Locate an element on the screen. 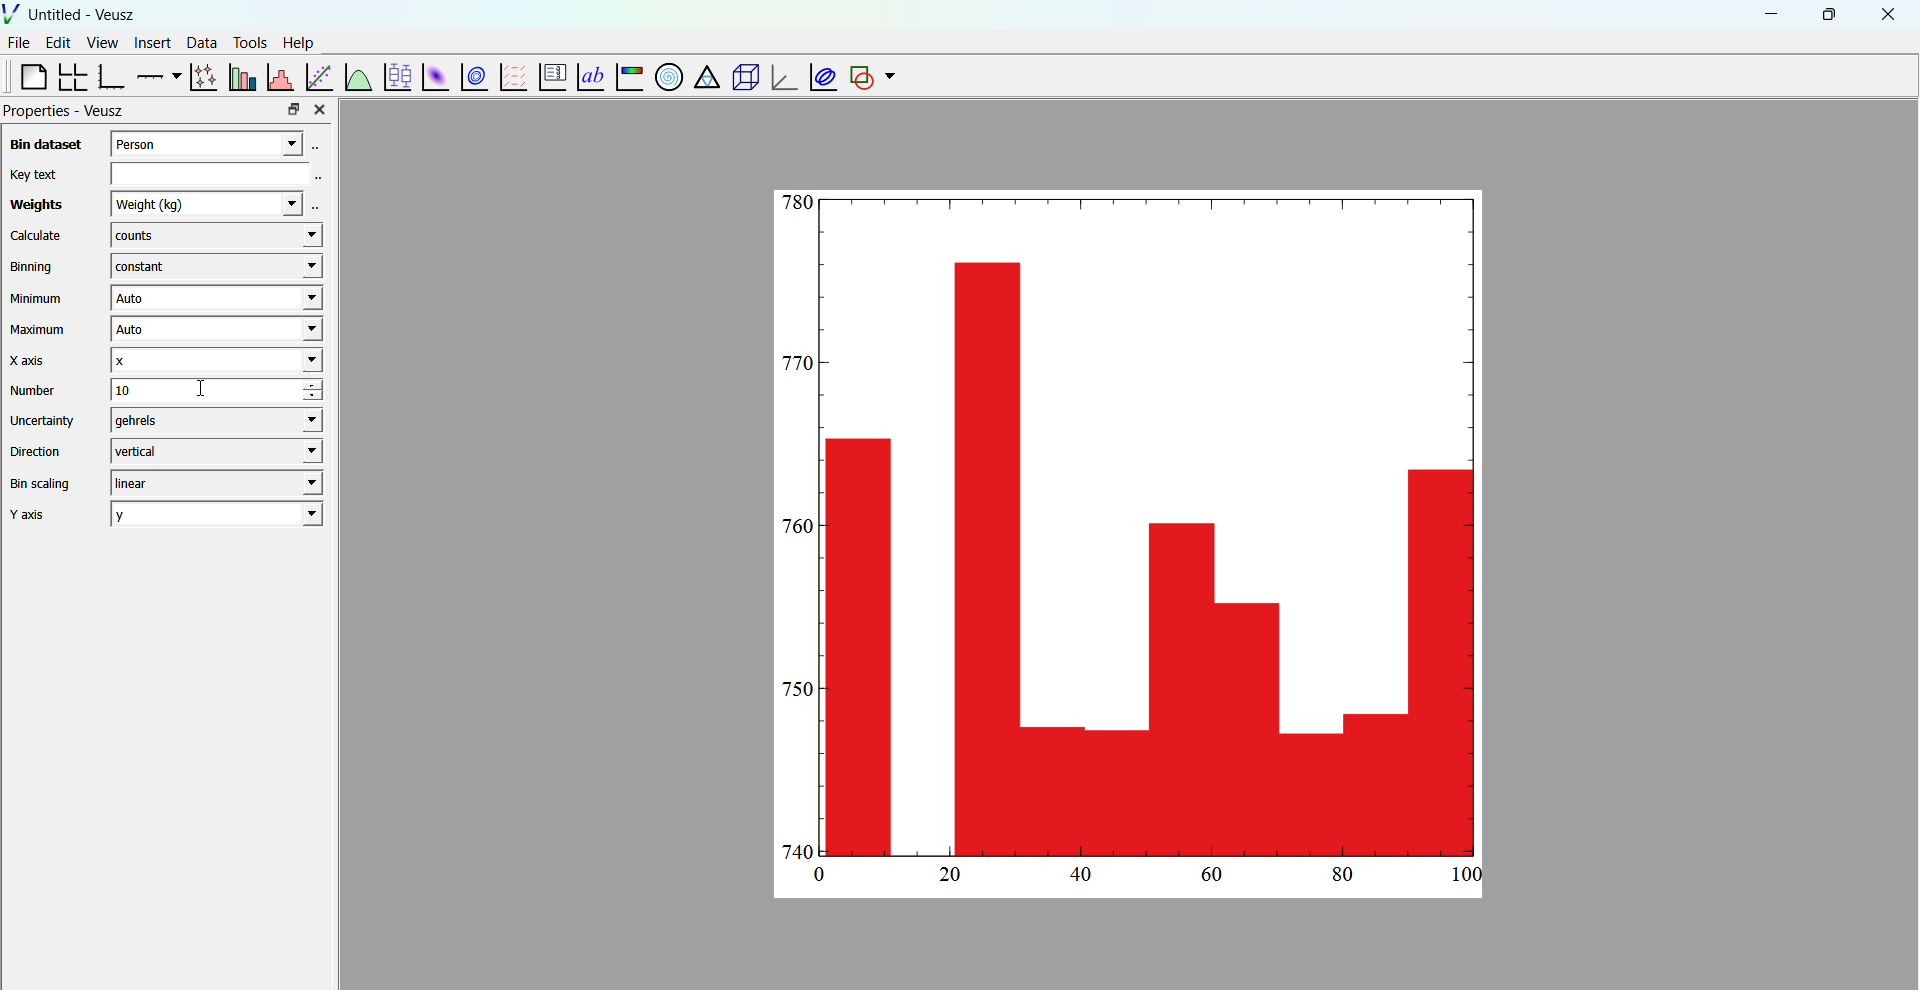 The image size is (1920, 990). y - y axis drop down is located at coordinates (217, 514).